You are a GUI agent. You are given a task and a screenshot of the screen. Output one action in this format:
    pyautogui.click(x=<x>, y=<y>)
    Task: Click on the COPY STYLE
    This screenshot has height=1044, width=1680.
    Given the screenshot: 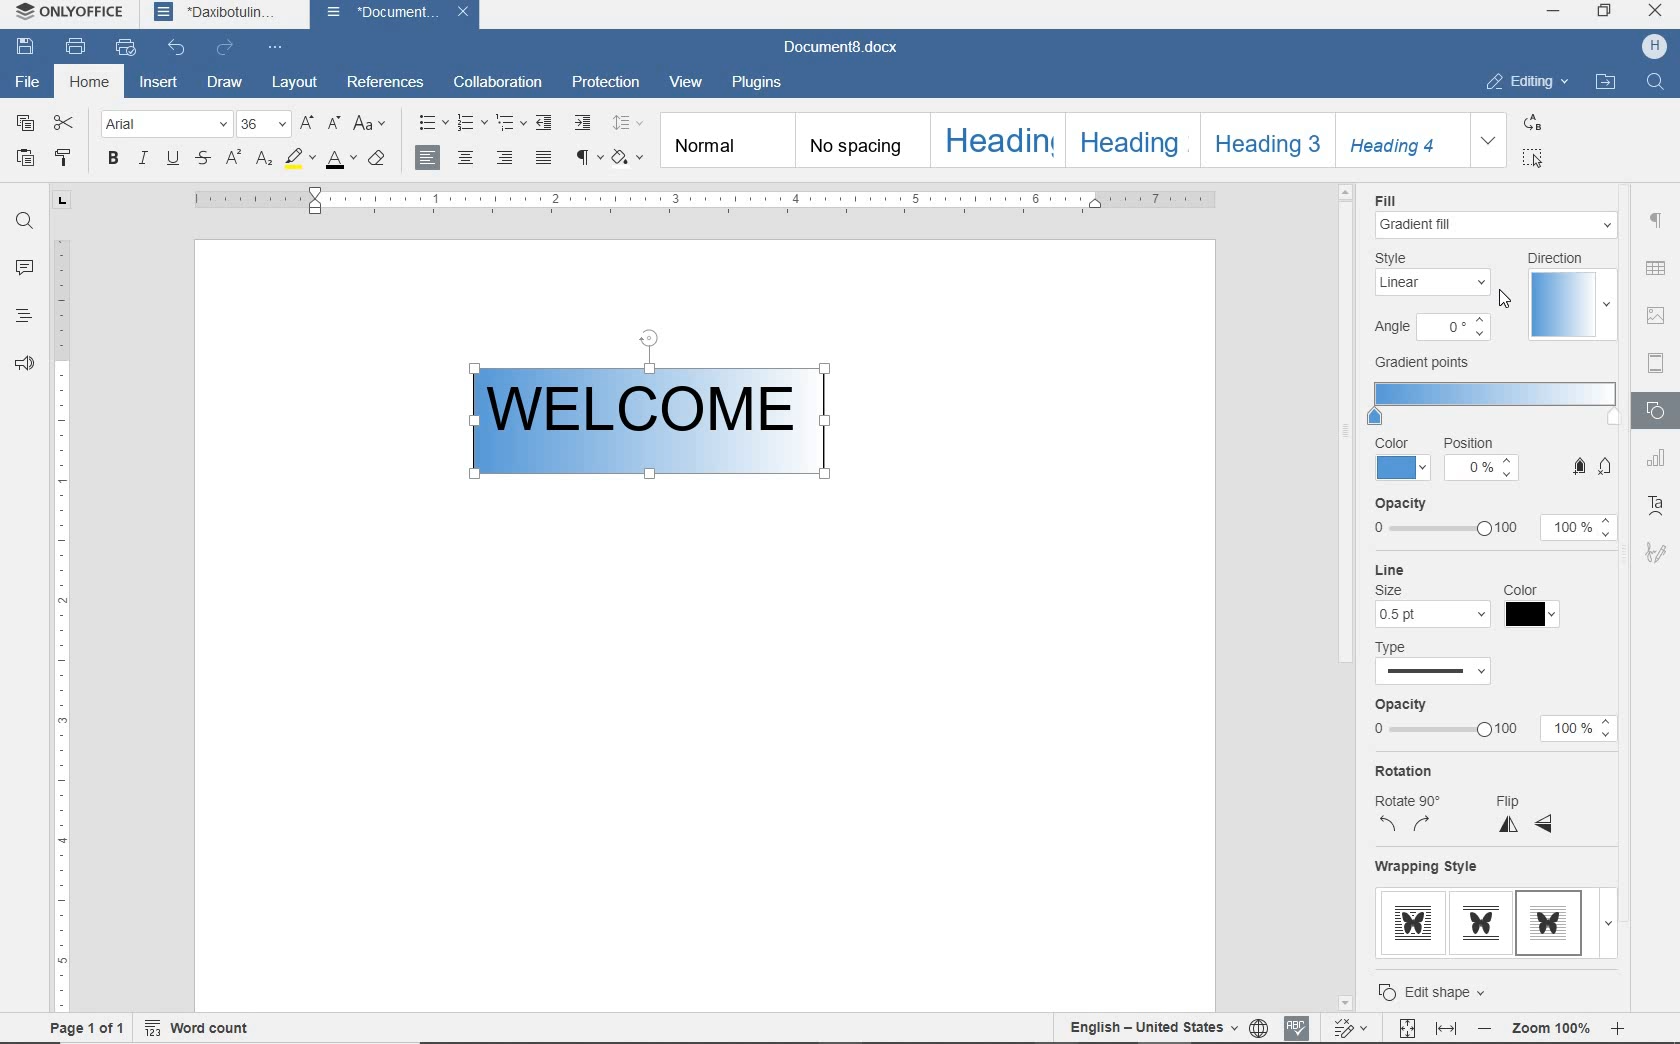 What is the action you would take?
    pyautogui.click(x=66, y=156)
    